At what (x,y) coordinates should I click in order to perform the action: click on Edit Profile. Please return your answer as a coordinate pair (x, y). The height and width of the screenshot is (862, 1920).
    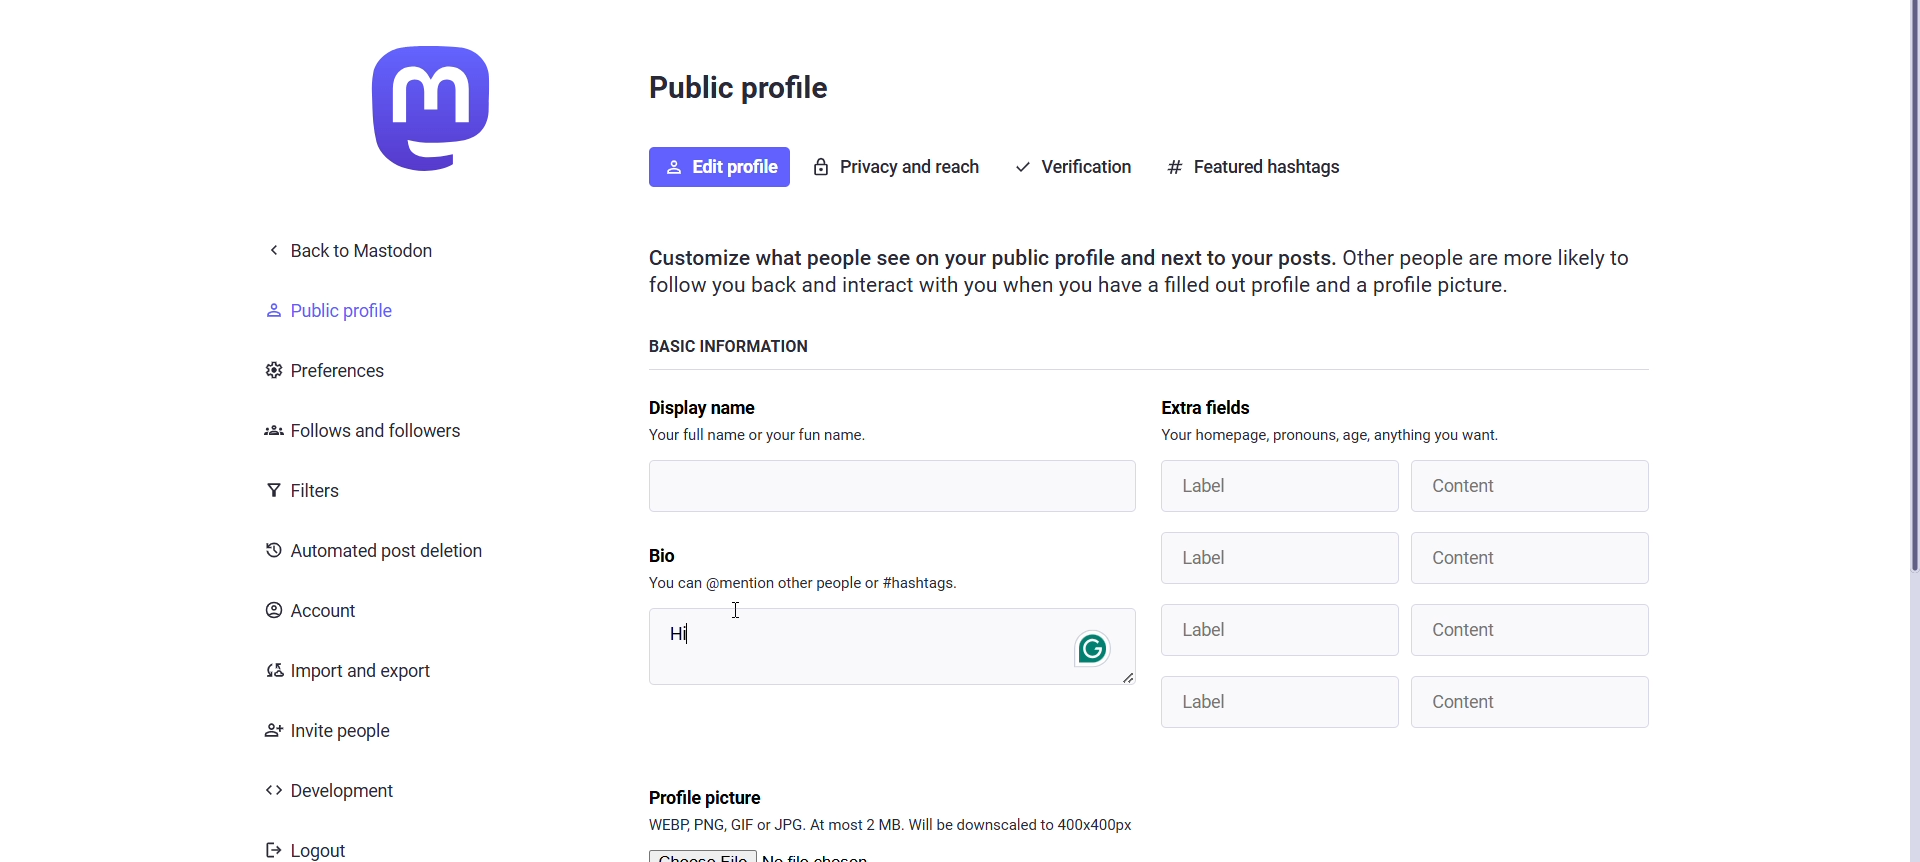
    Looking at the image, I should click on (716, 167).